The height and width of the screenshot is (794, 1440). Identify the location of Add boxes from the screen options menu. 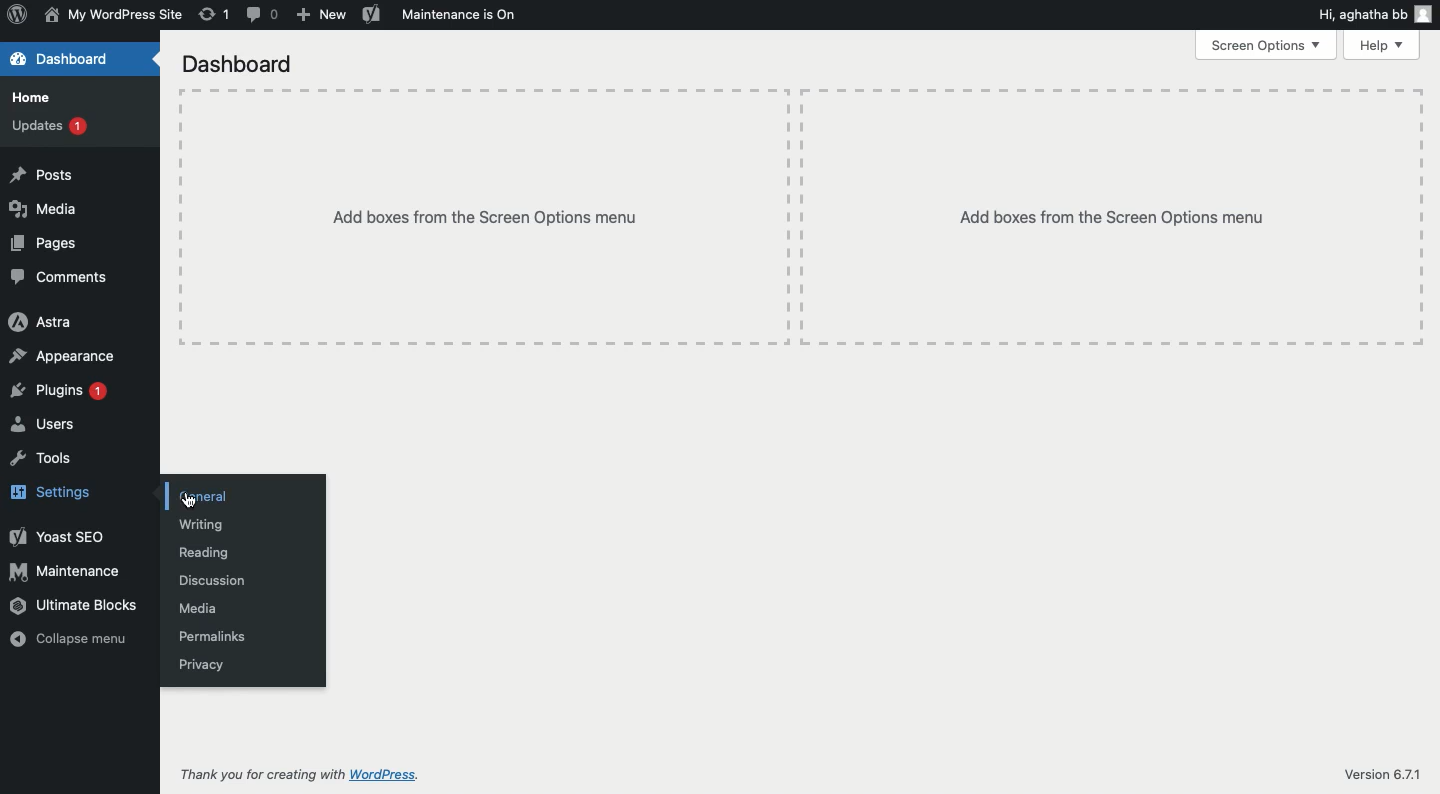
(801, 217).